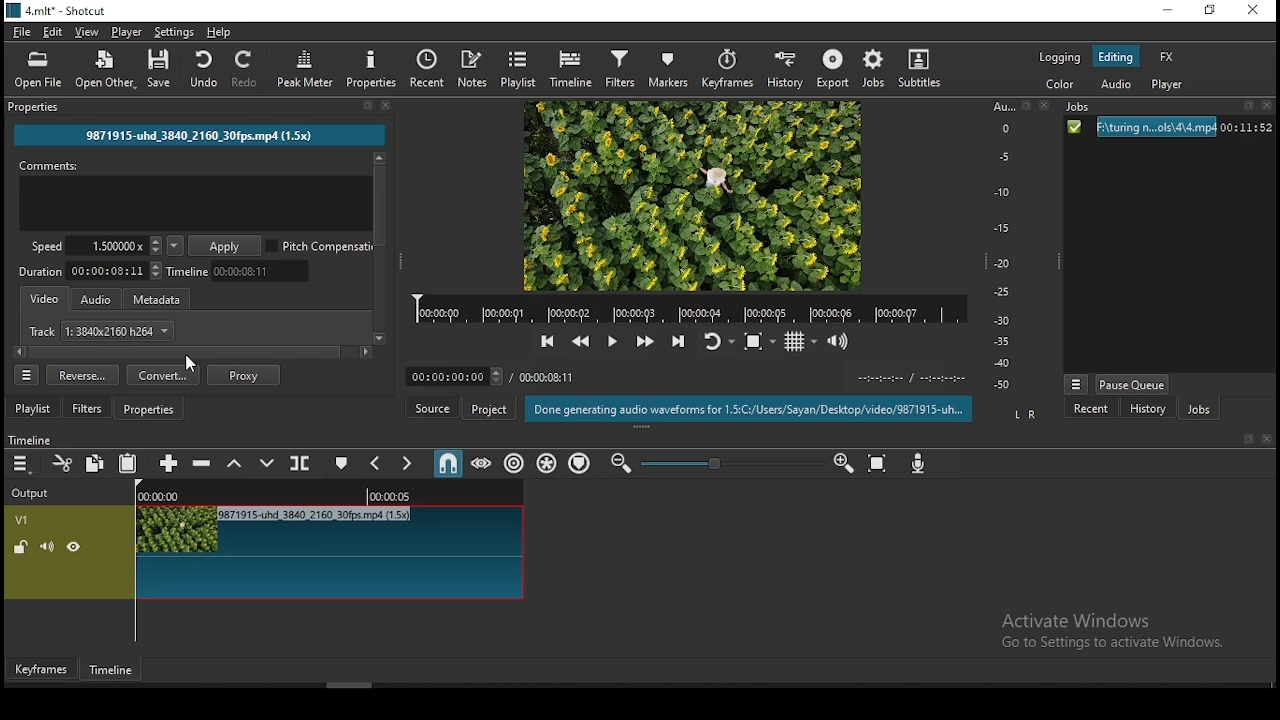  I want to click on history, so click(1144, 410).